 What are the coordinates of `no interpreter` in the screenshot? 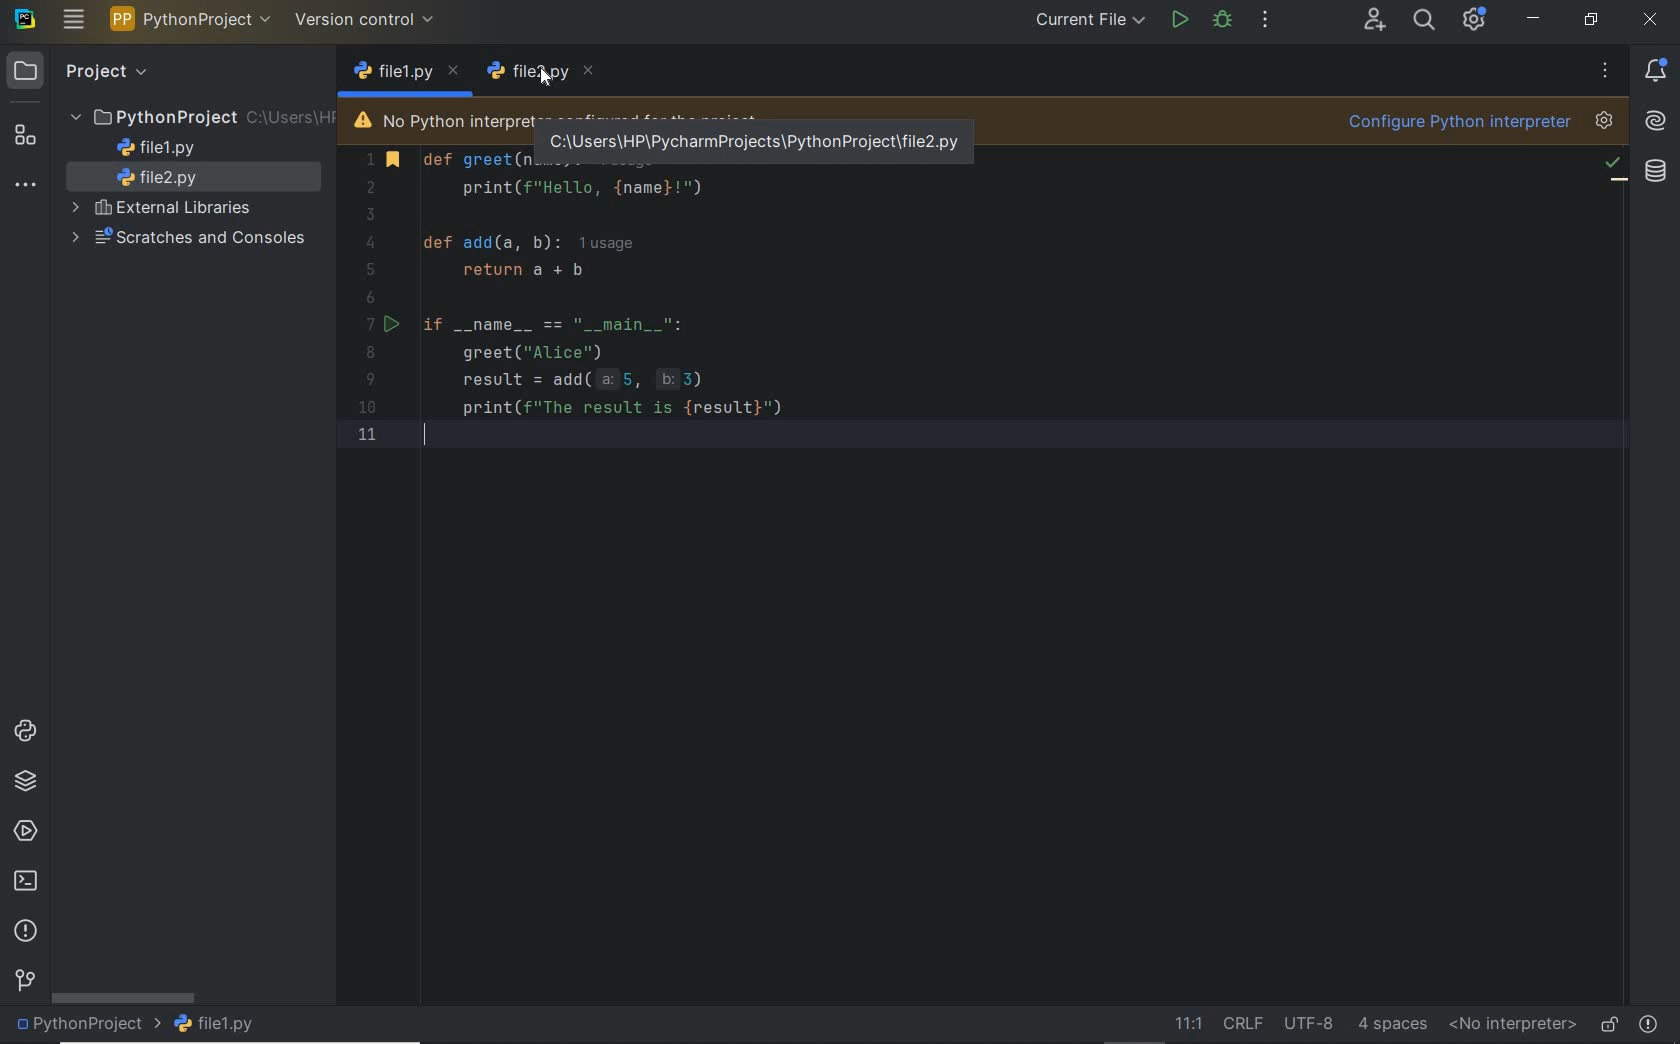 It's located at (1512, 1025).